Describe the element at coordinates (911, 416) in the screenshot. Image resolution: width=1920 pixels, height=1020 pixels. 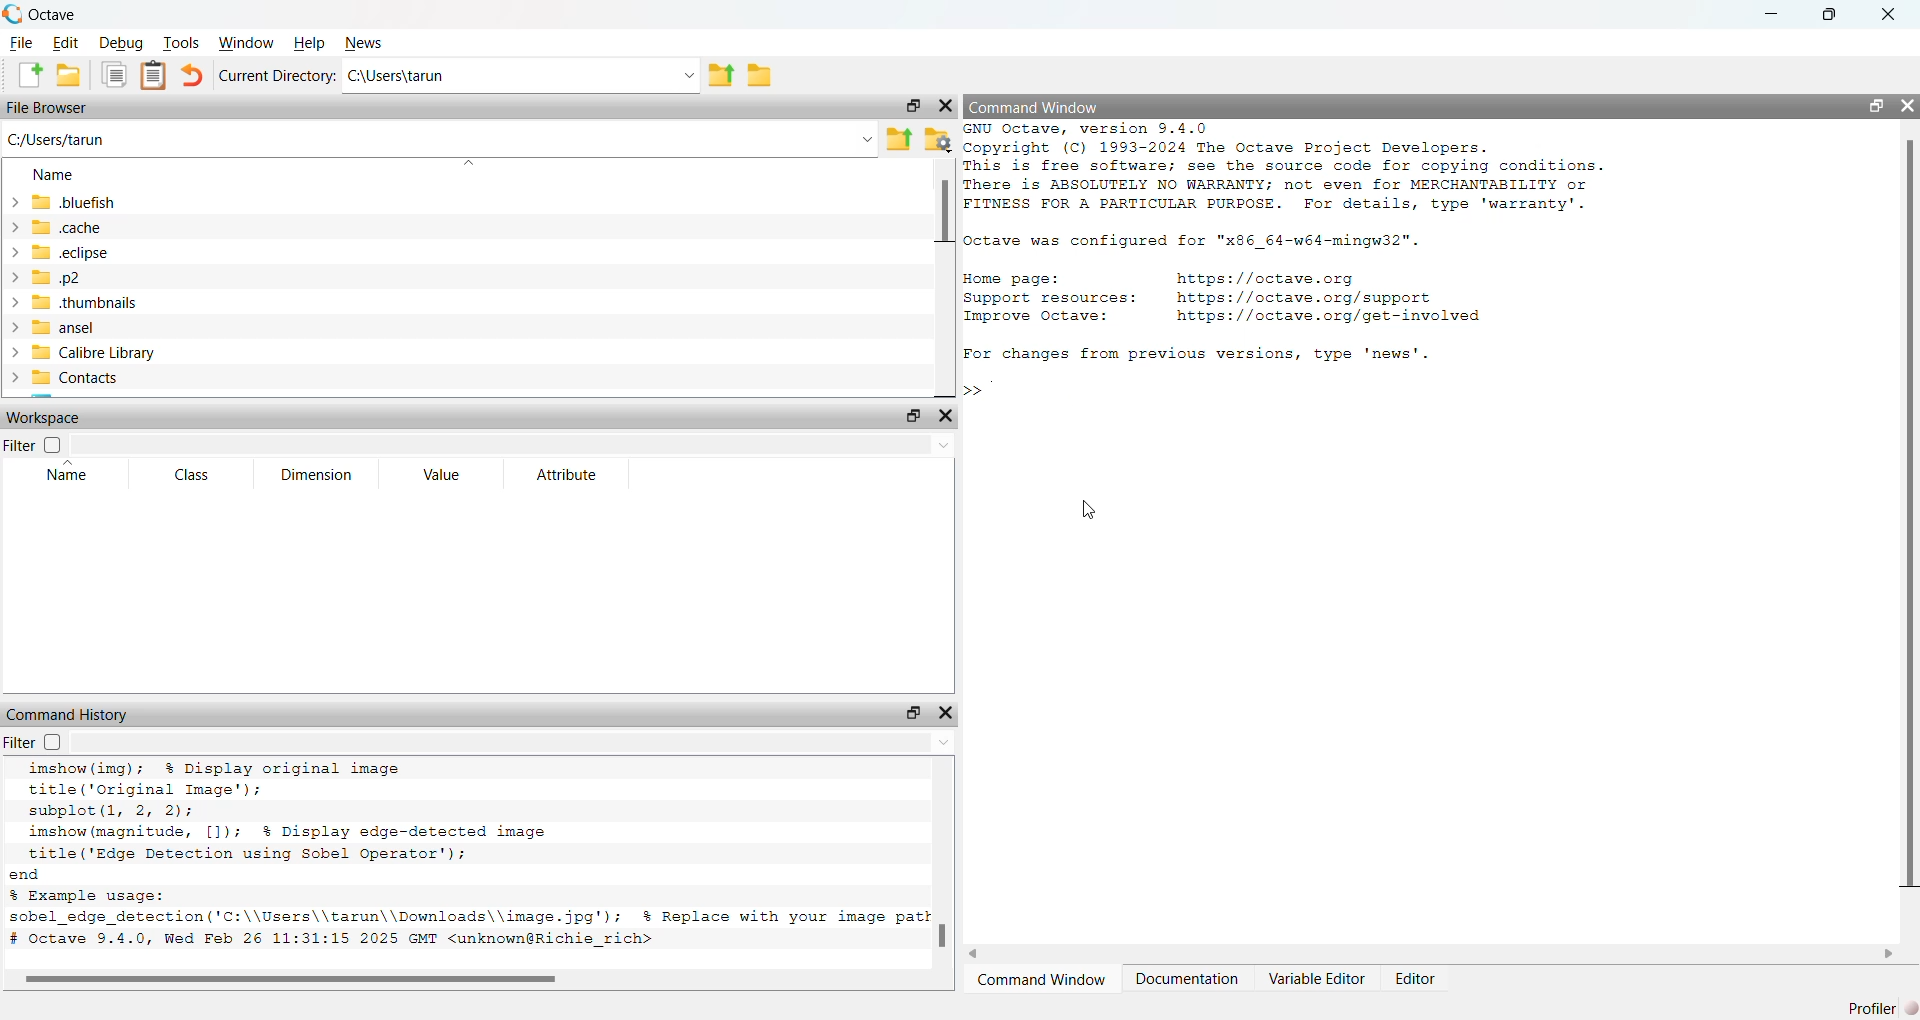
I see `restore down` at that location.